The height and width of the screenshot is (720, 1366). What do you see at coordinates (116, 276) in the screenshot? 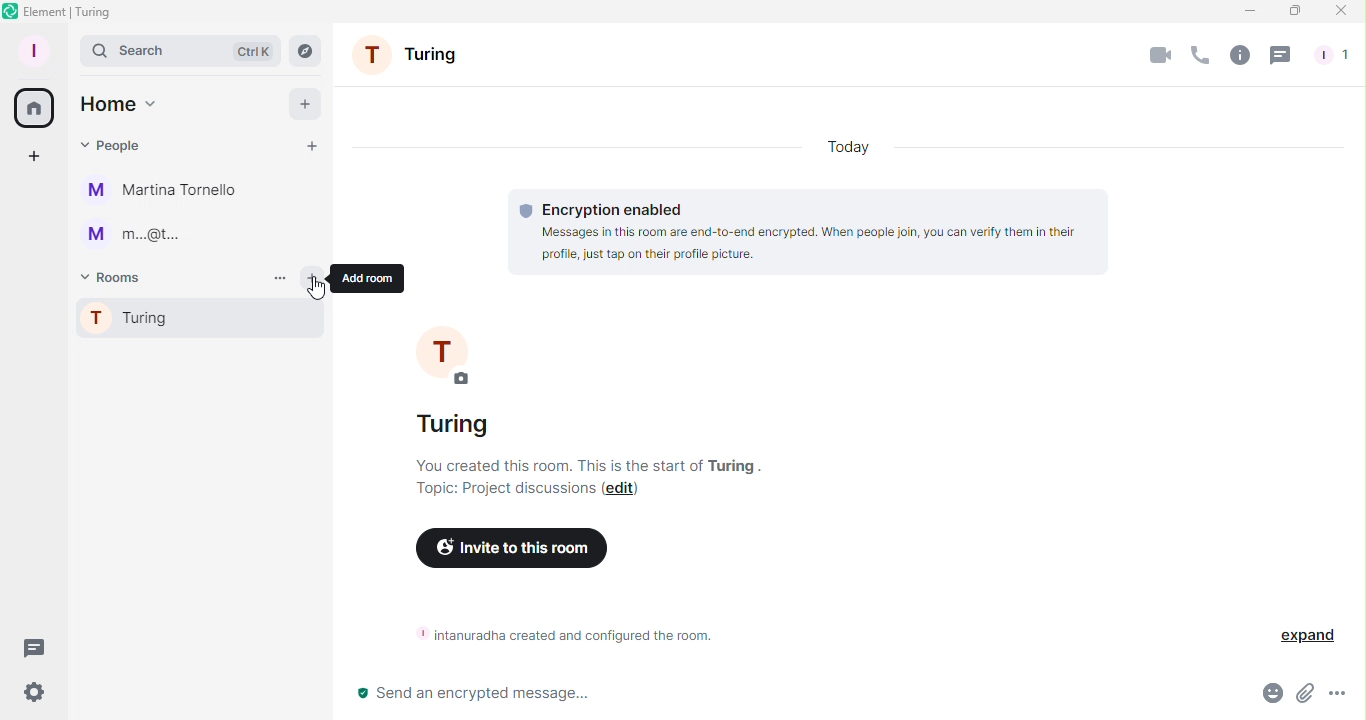
I see `Rooms` at bounding box center [116, 276].